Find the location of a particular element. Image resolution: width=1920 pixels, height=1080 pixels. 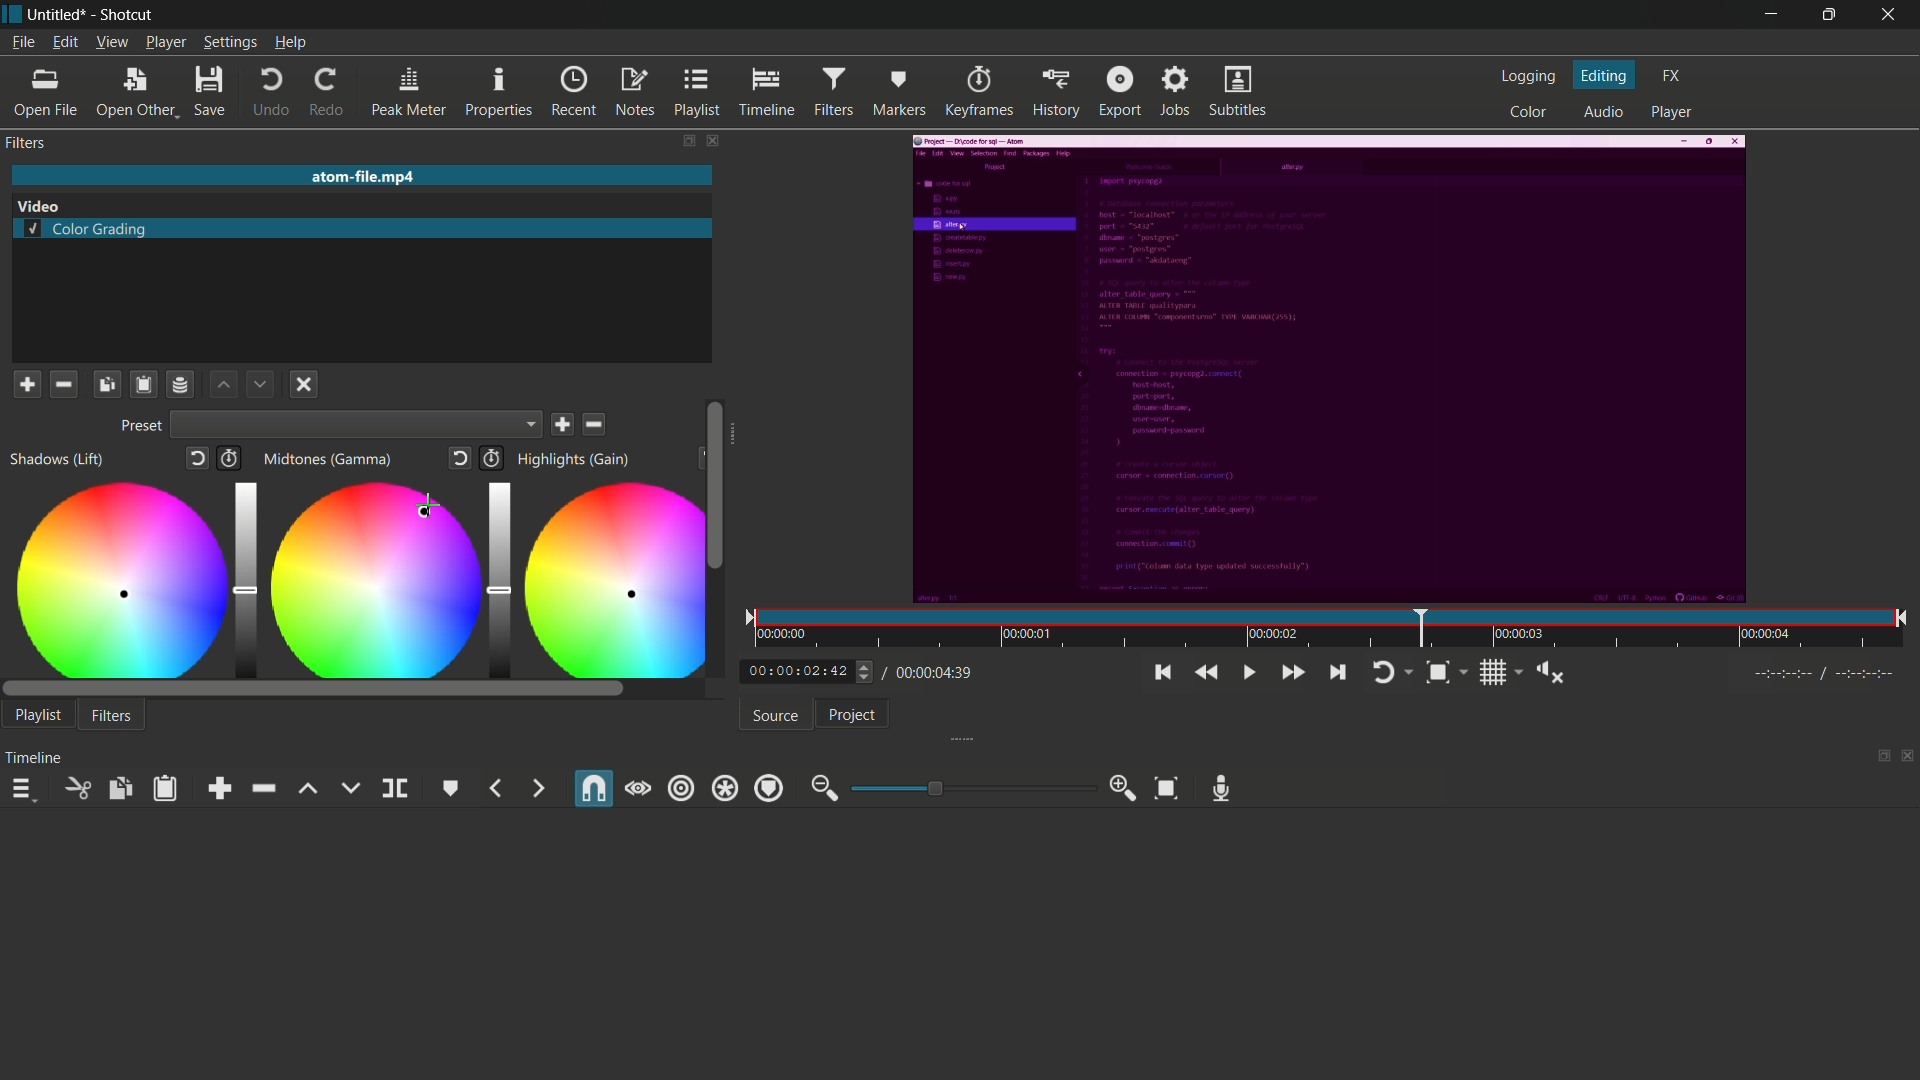

filters is located at coordinates (833, 90).